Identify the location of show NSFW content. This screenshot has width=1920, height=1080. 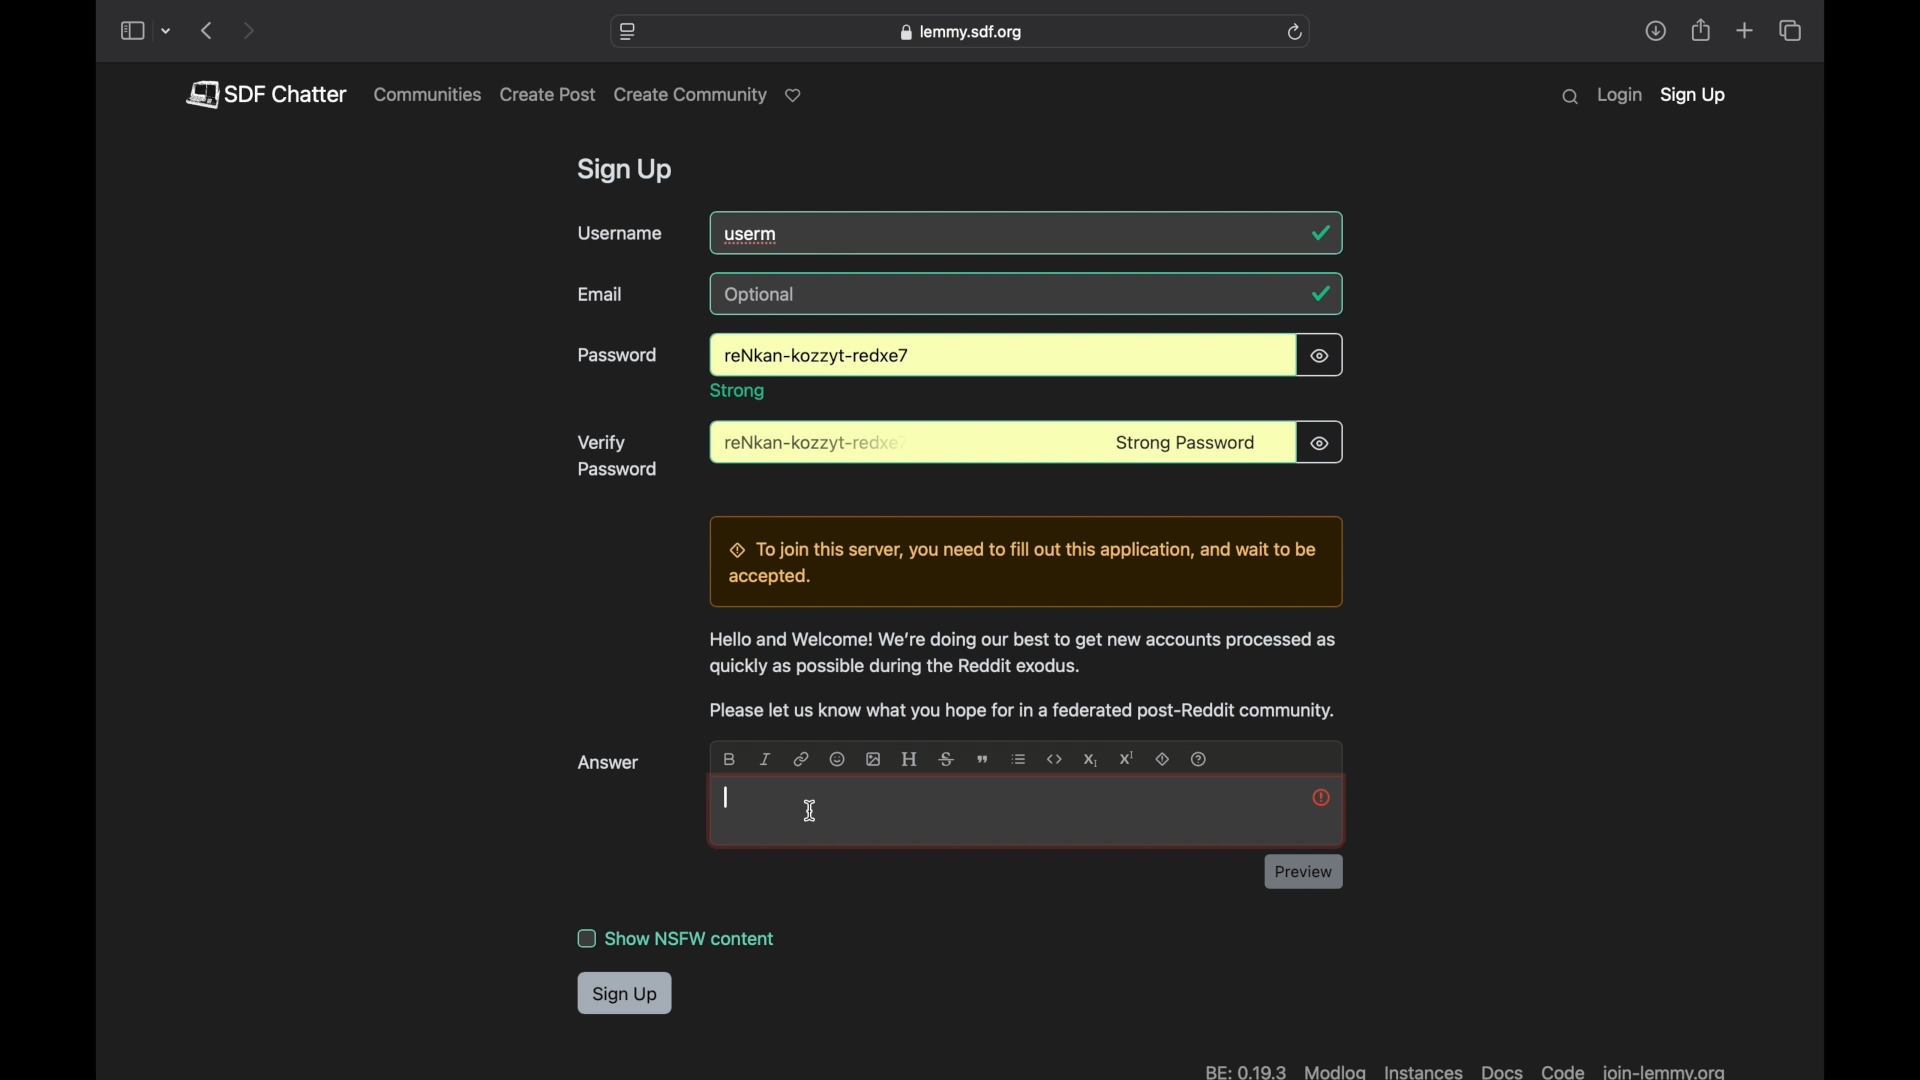
(678, 938).